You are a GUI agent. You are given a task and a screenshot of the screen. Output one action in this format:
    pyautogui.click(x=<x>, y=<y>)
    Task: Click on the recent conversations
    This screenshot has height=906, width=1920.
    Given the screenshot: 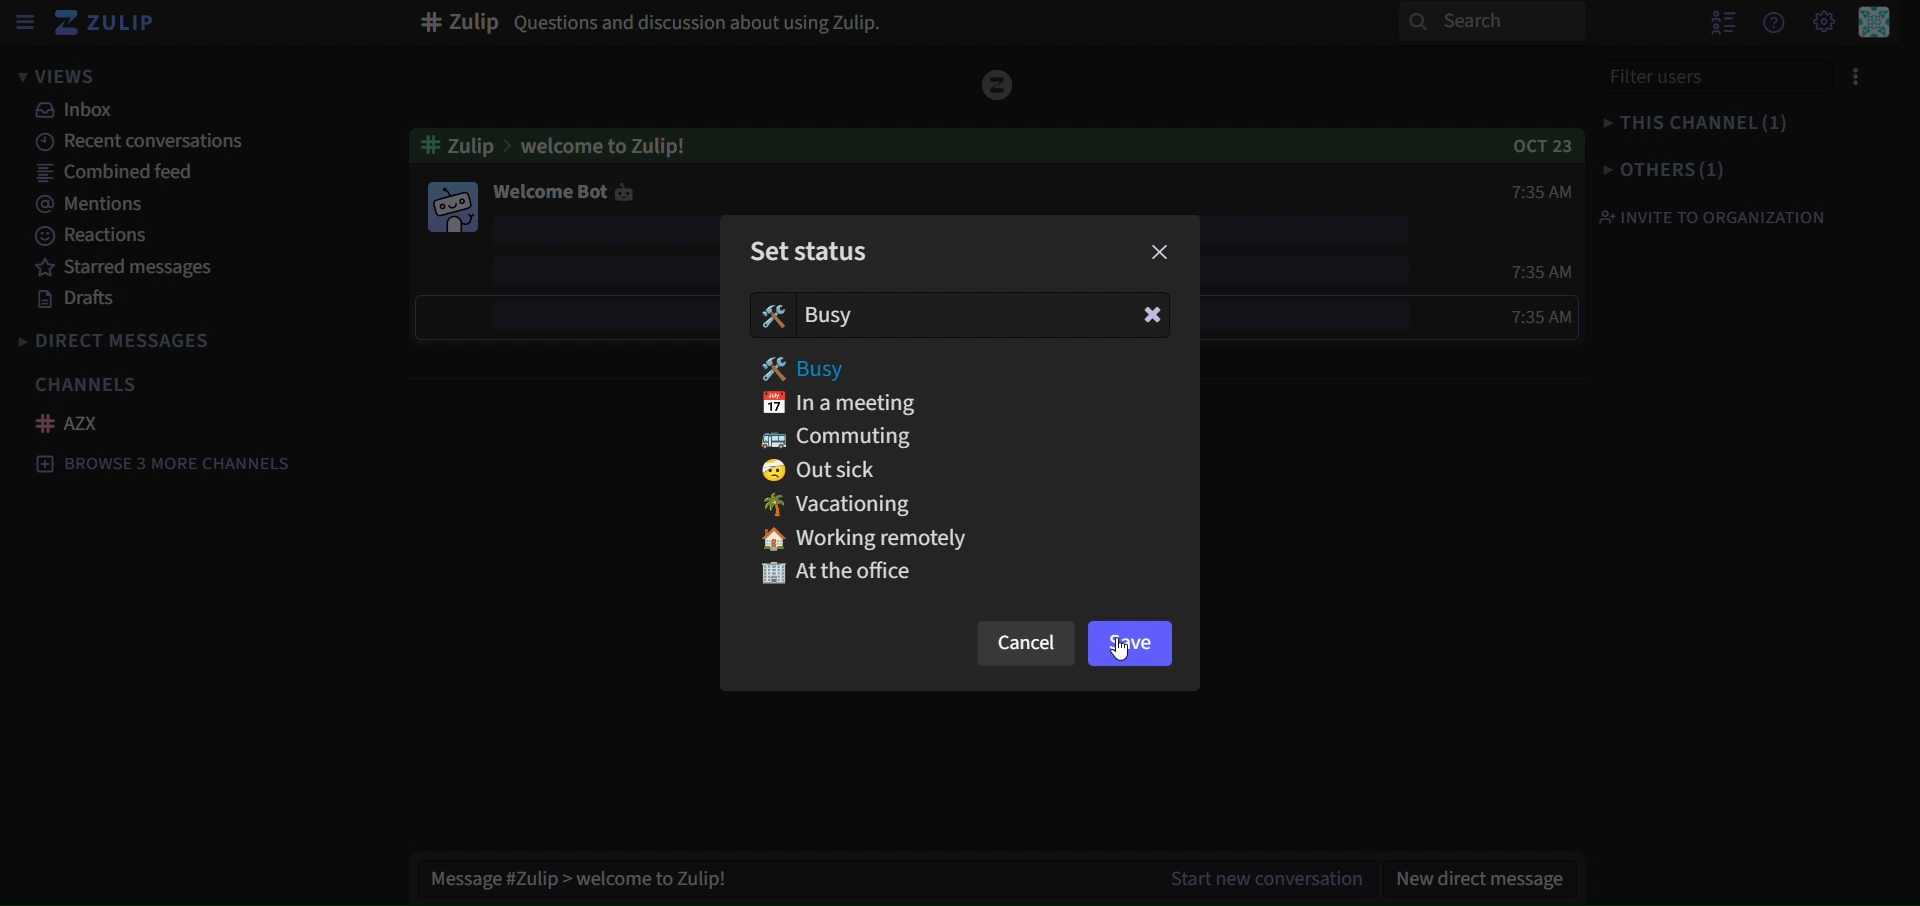 What is the action you would take?
    pyautogui.click(x=143, y=144)
    